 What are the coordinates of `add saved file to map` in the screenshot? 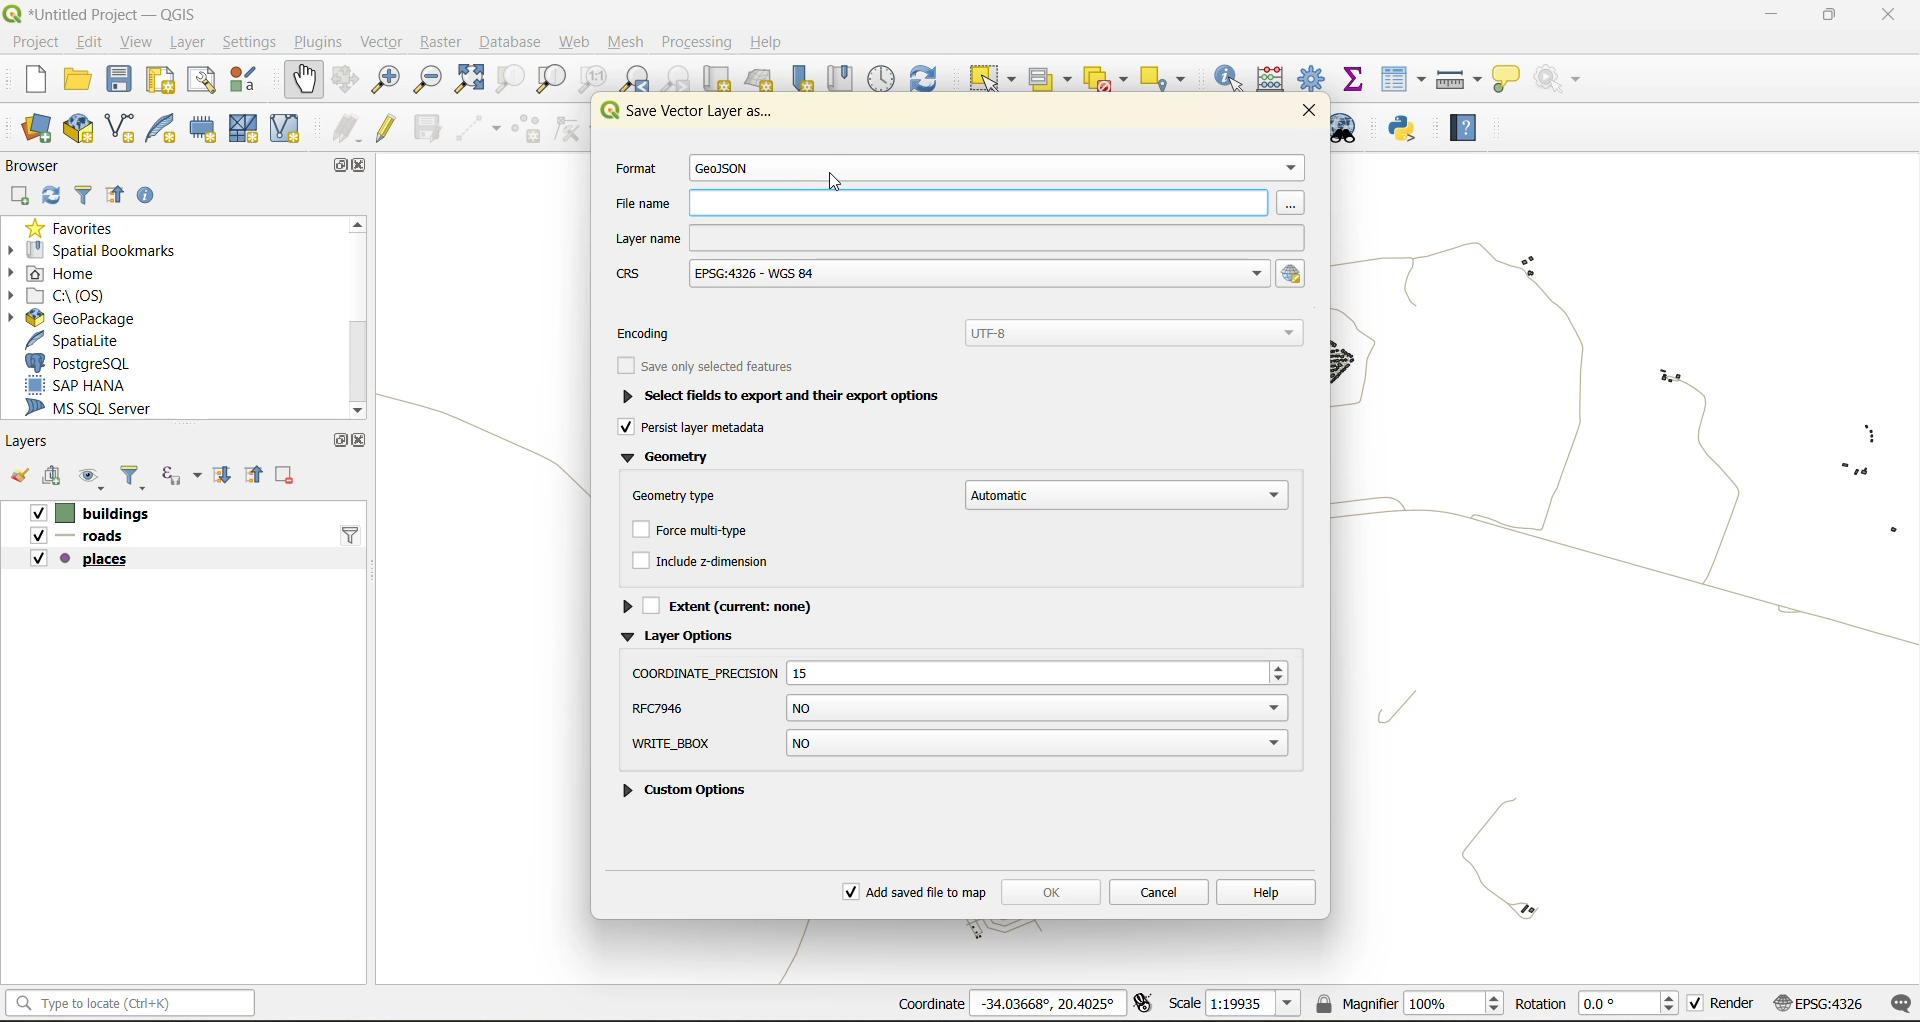 It's located at (911, 888).